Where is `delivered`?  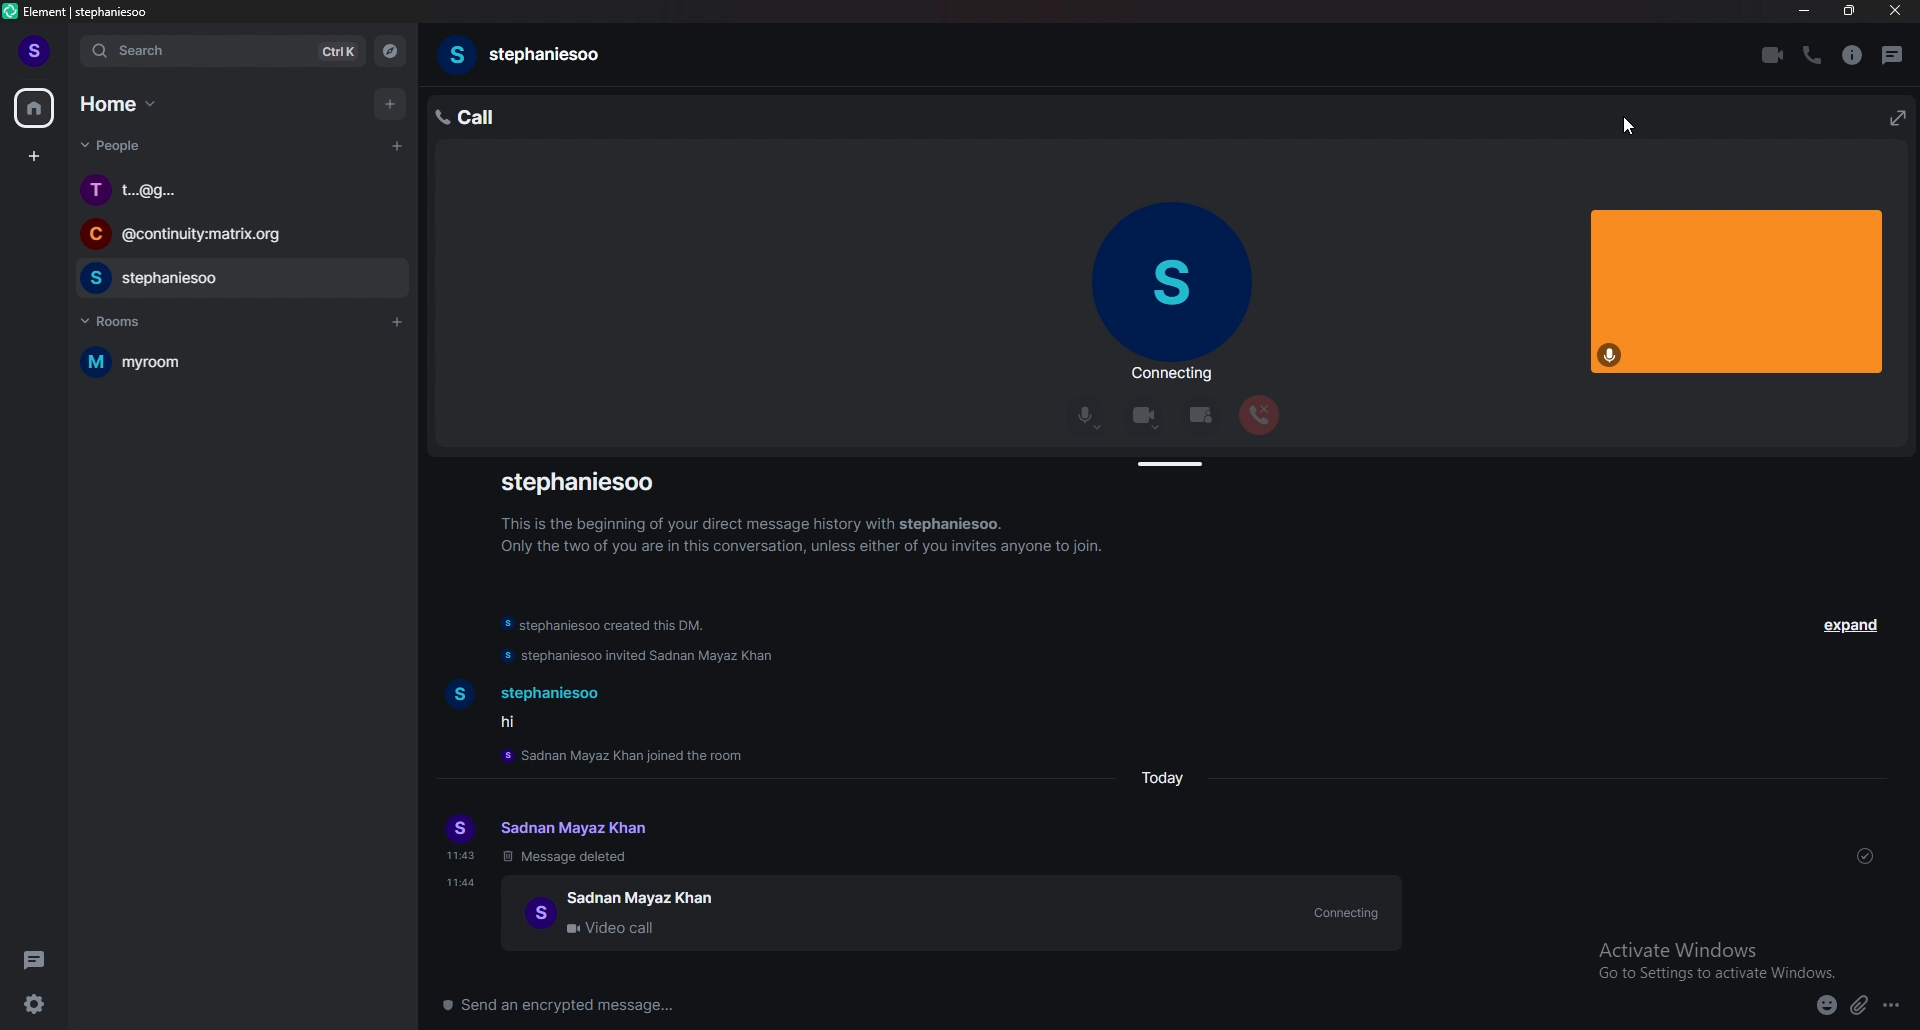
delivered is located at coordinates (1865, 858).